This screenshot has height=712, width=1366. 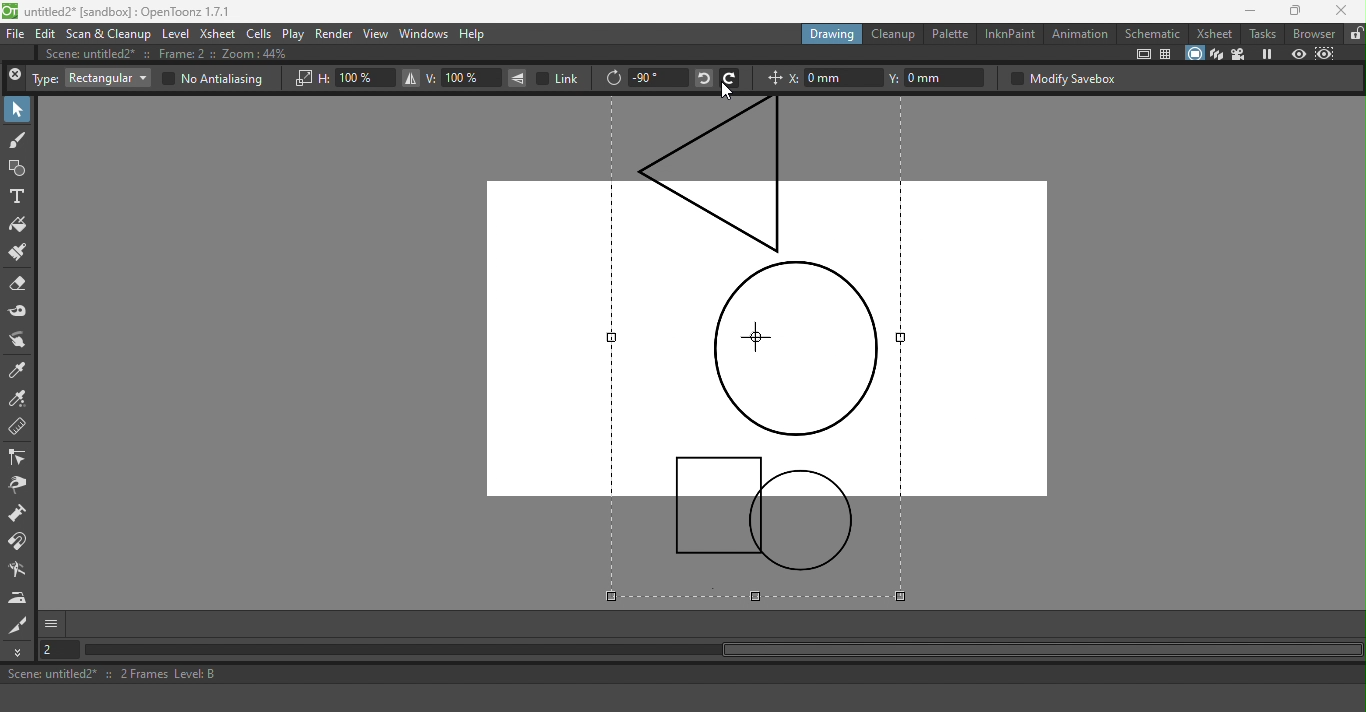 I want to click on Render, so click(x=335, y=33).